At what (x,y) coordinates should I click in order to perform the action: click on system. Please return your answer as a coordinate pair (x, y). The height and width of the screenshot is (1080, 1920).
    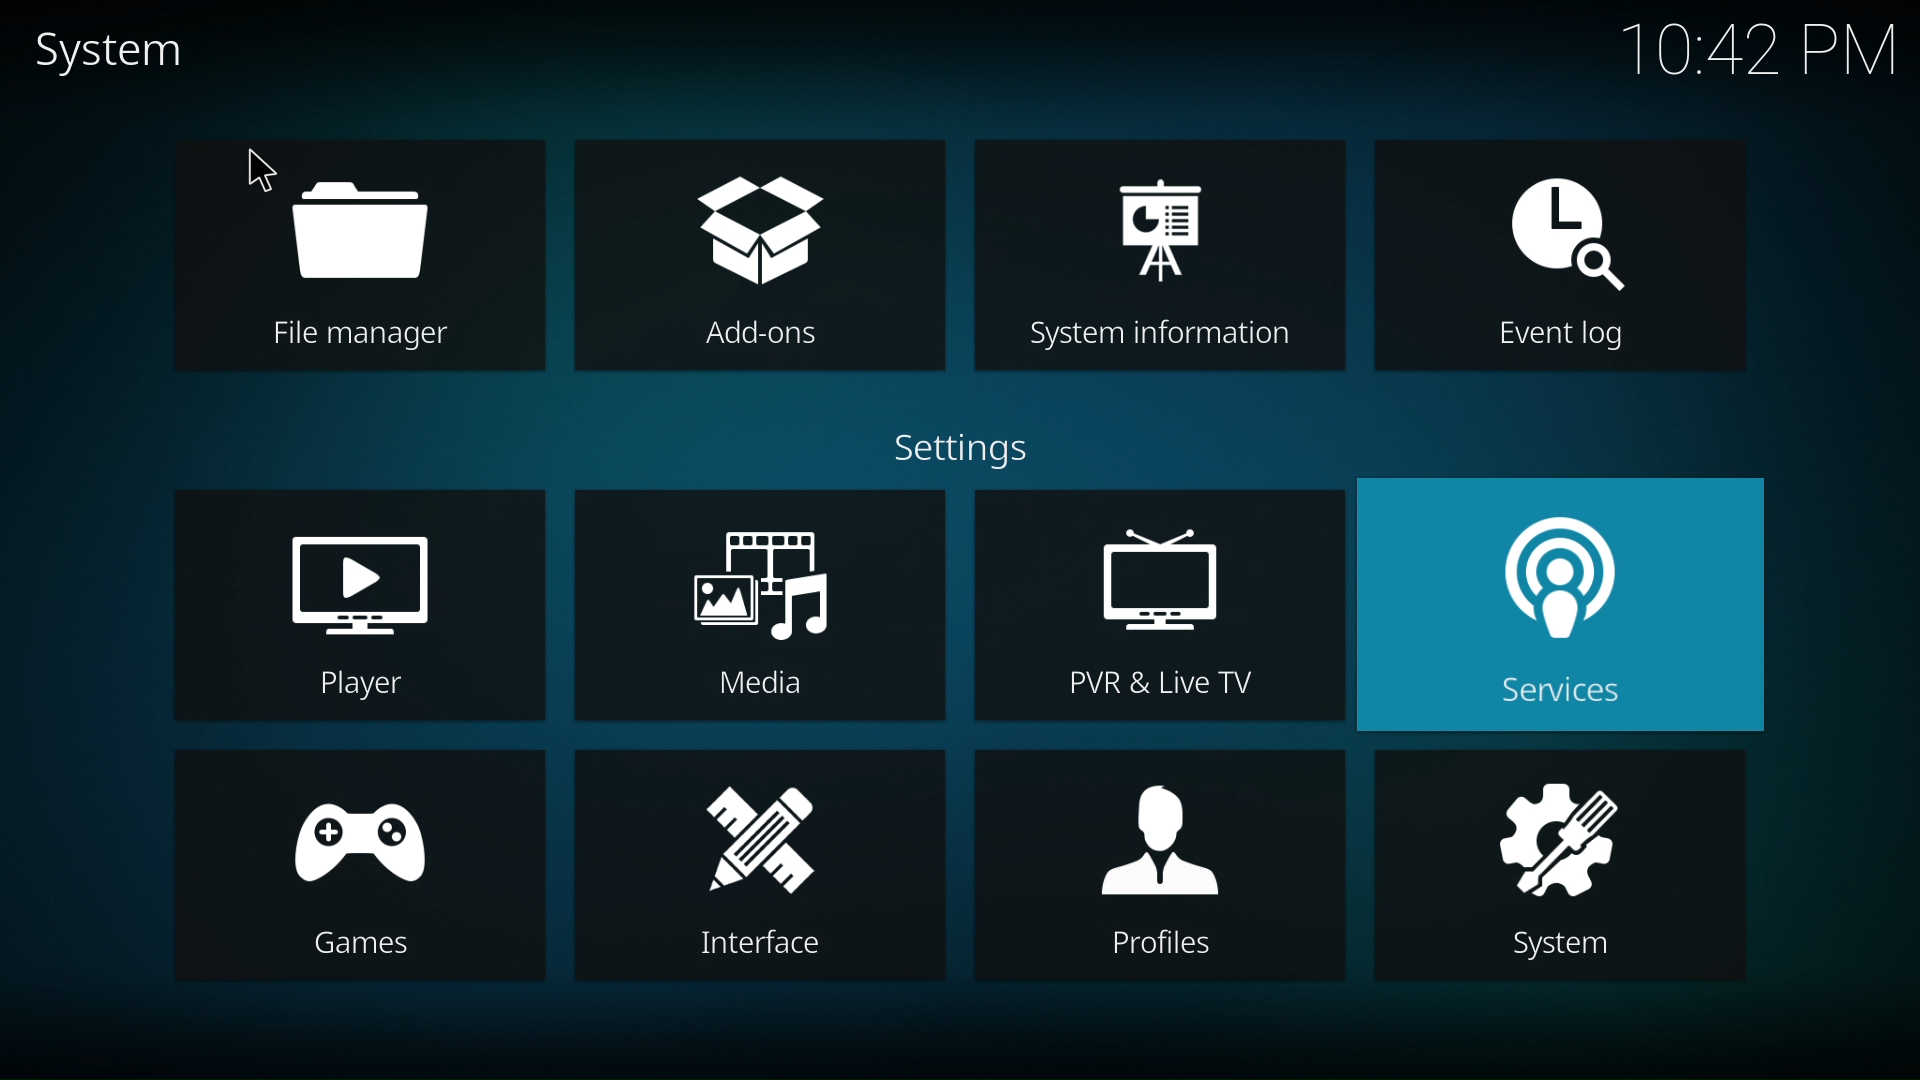
    Looking at the image, I should click on (113, 56).